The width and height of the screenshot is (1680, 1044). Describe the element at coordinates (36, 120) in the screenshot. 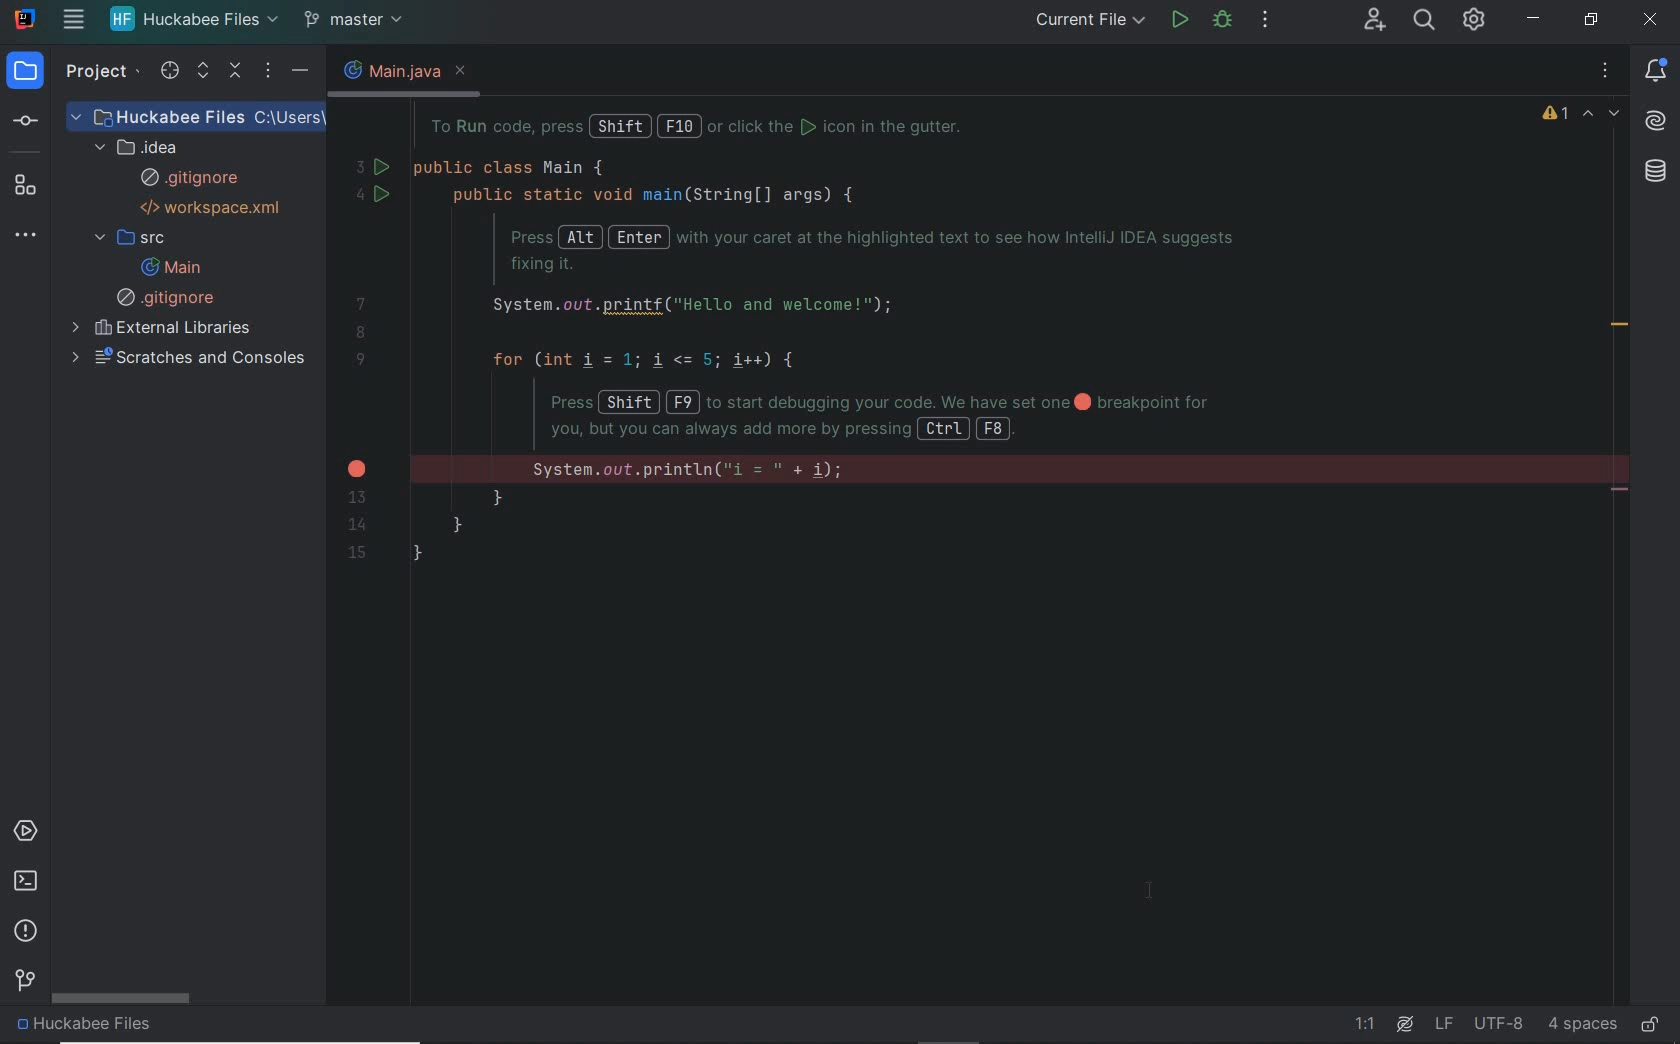

I see `commit` at that location.